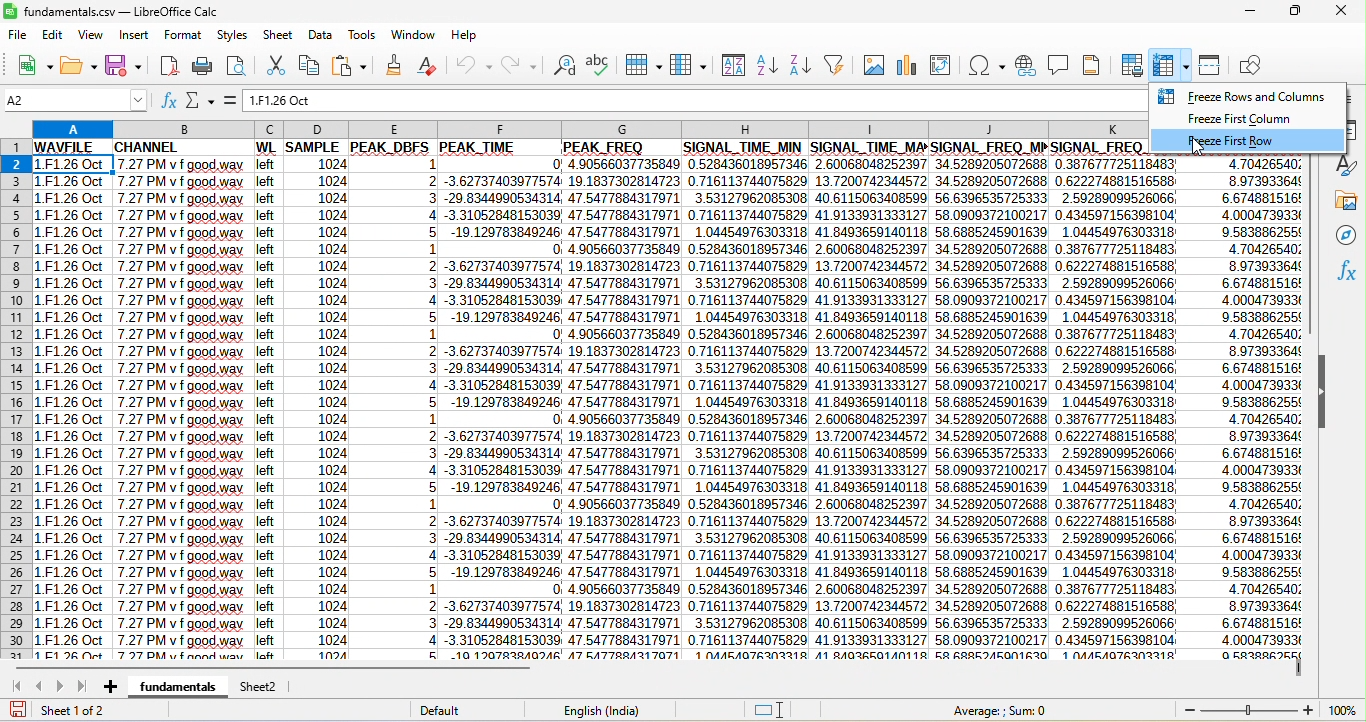 The image size is (1366, 722). Describe the element at coordinates (986, 65) in the screenshot. I see `special character` at that location.